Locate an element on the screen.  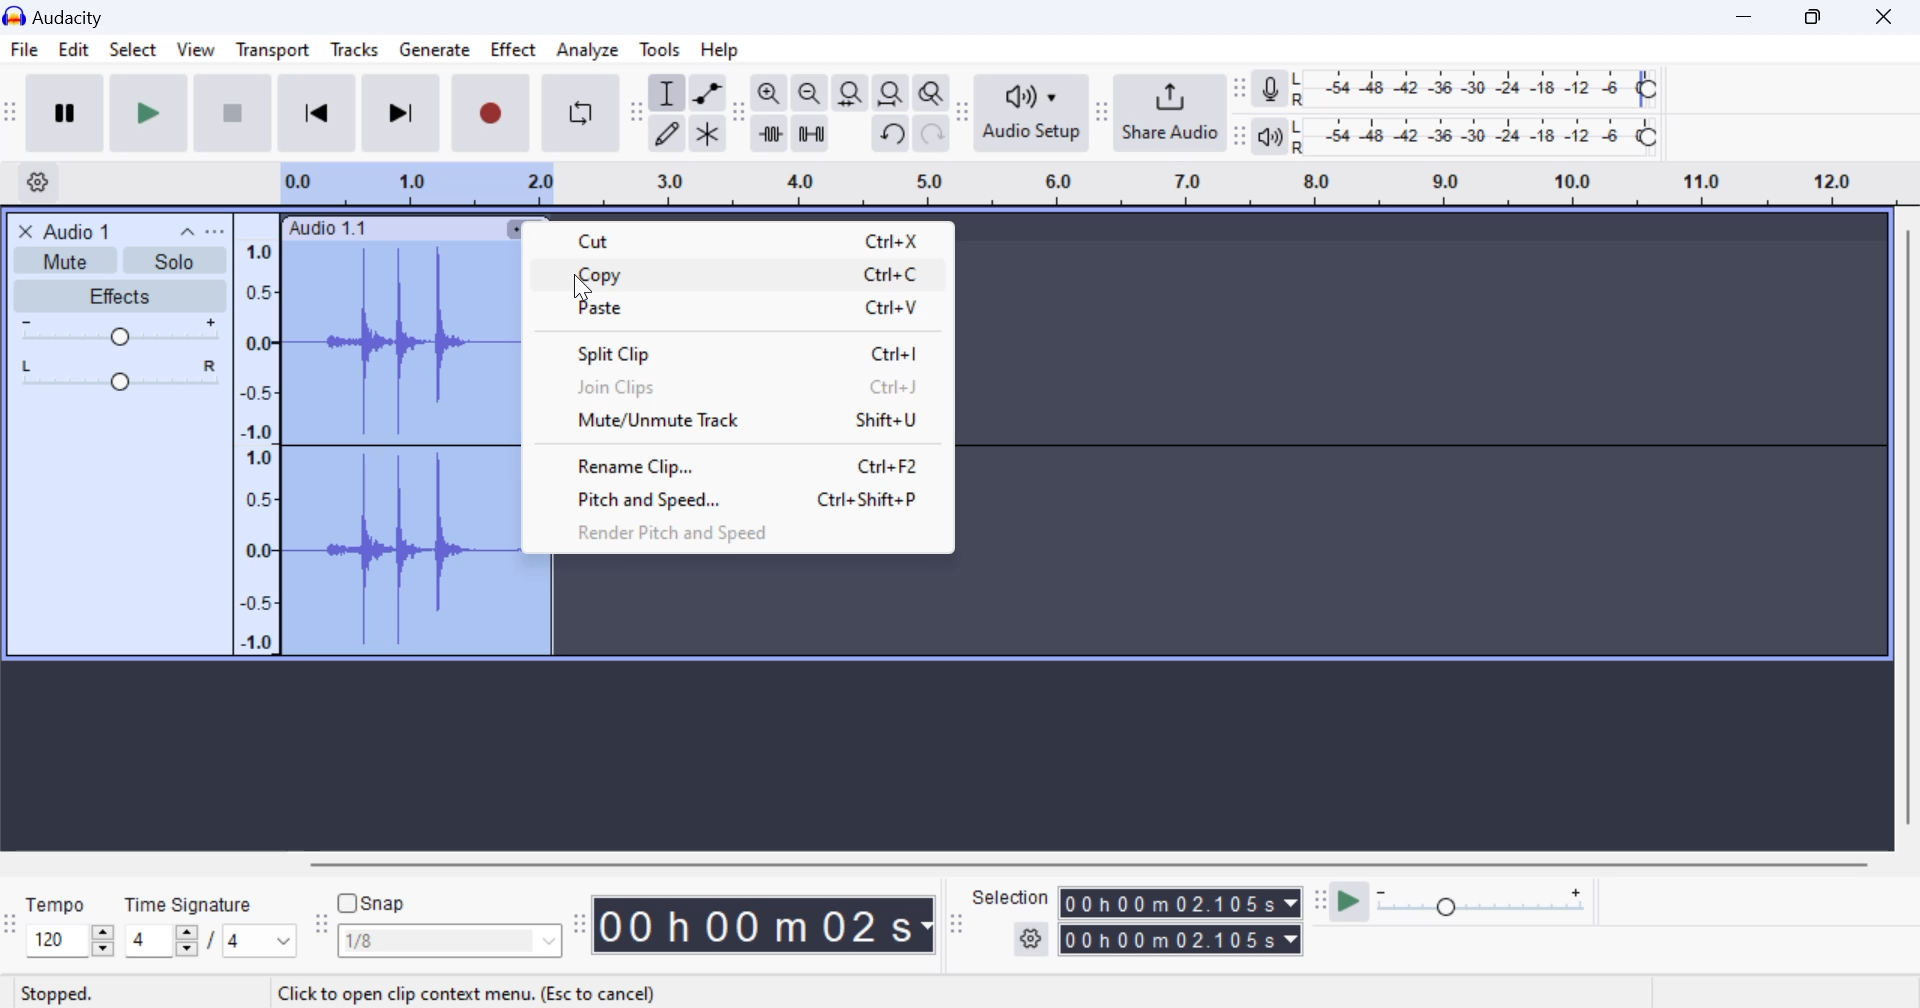
Settings is located at coordinates (41, 181).